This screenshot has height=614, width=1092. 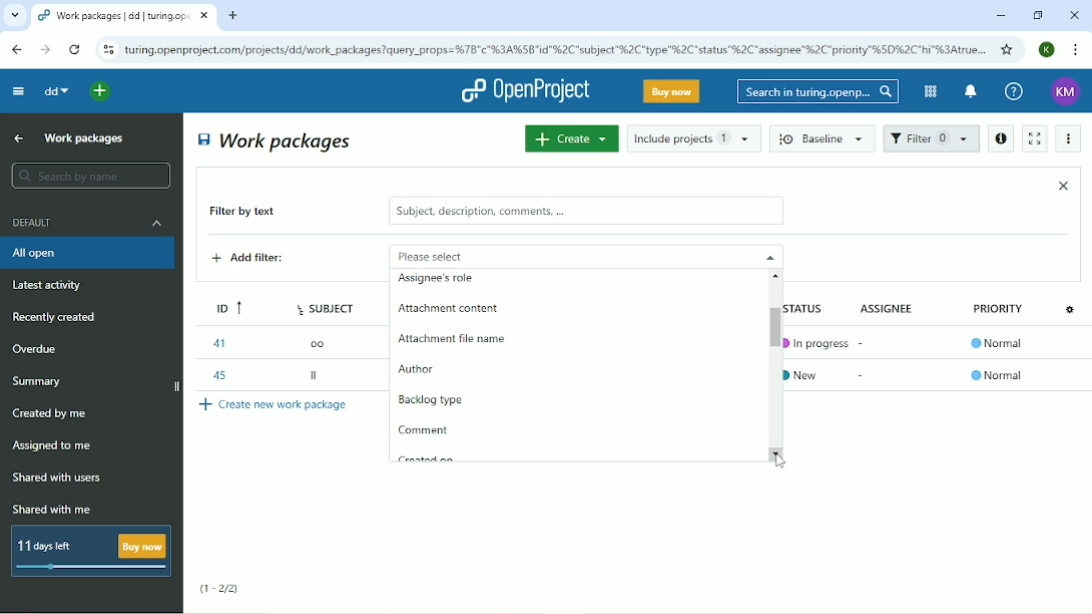 I want to click on Attachment file name, so click(x=457, y=340).